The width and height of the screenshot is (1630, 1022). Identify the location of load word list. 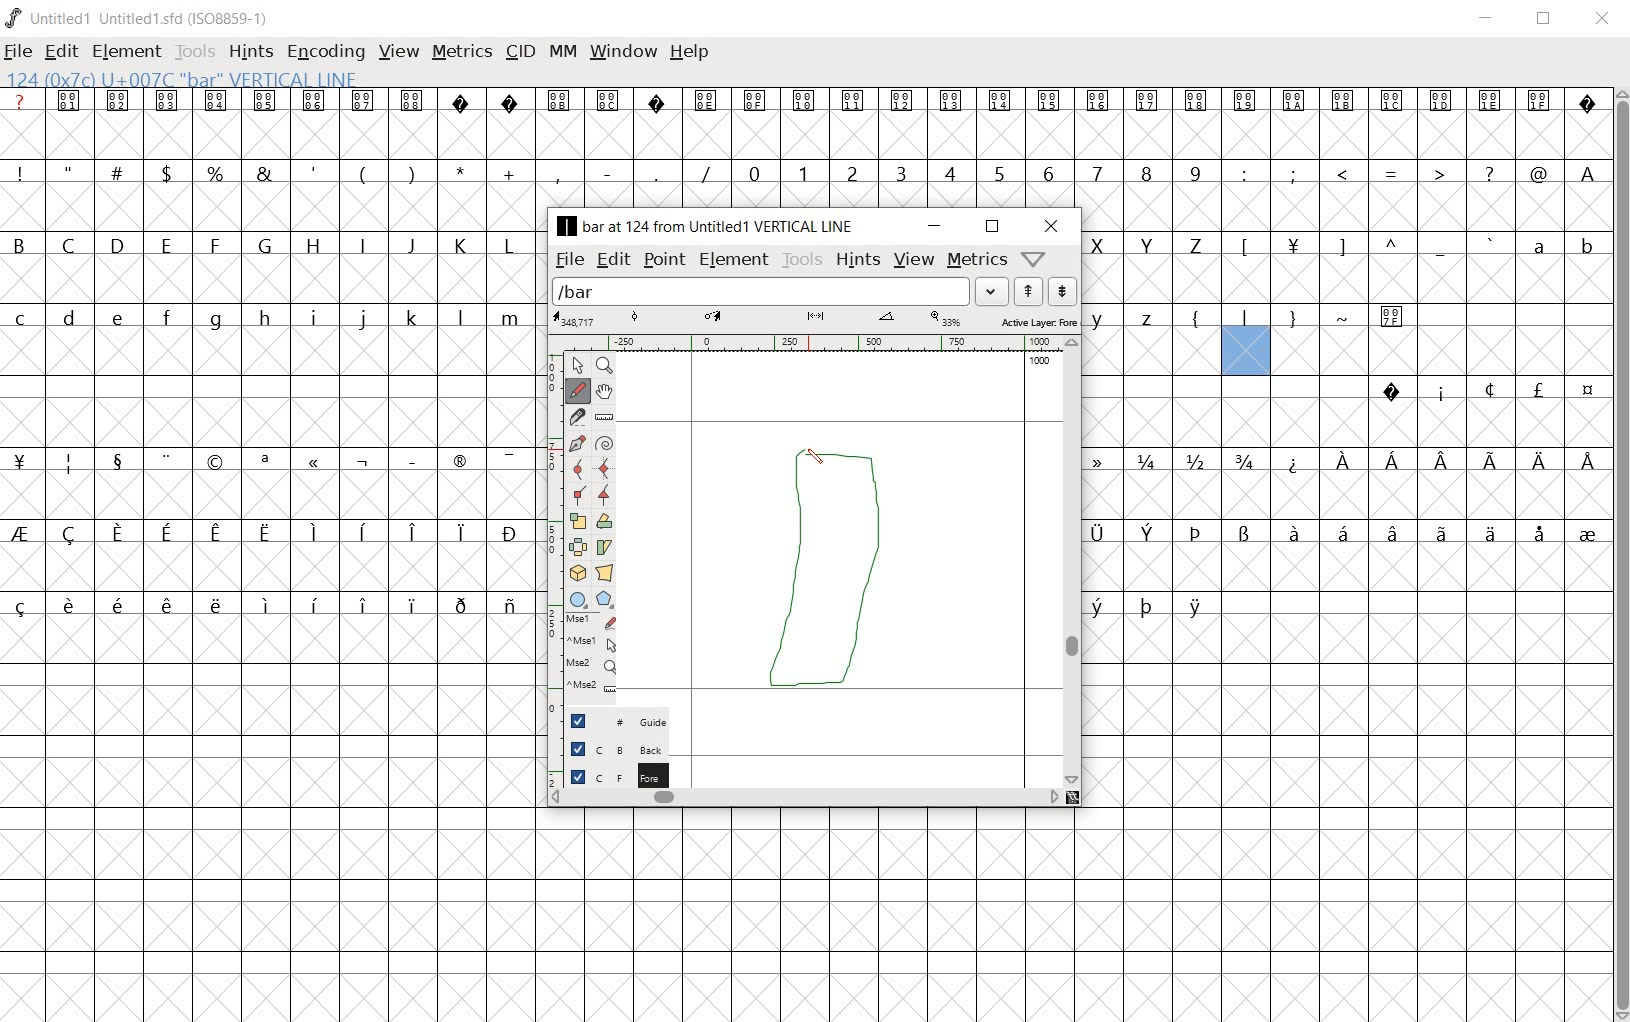
(761, 291).